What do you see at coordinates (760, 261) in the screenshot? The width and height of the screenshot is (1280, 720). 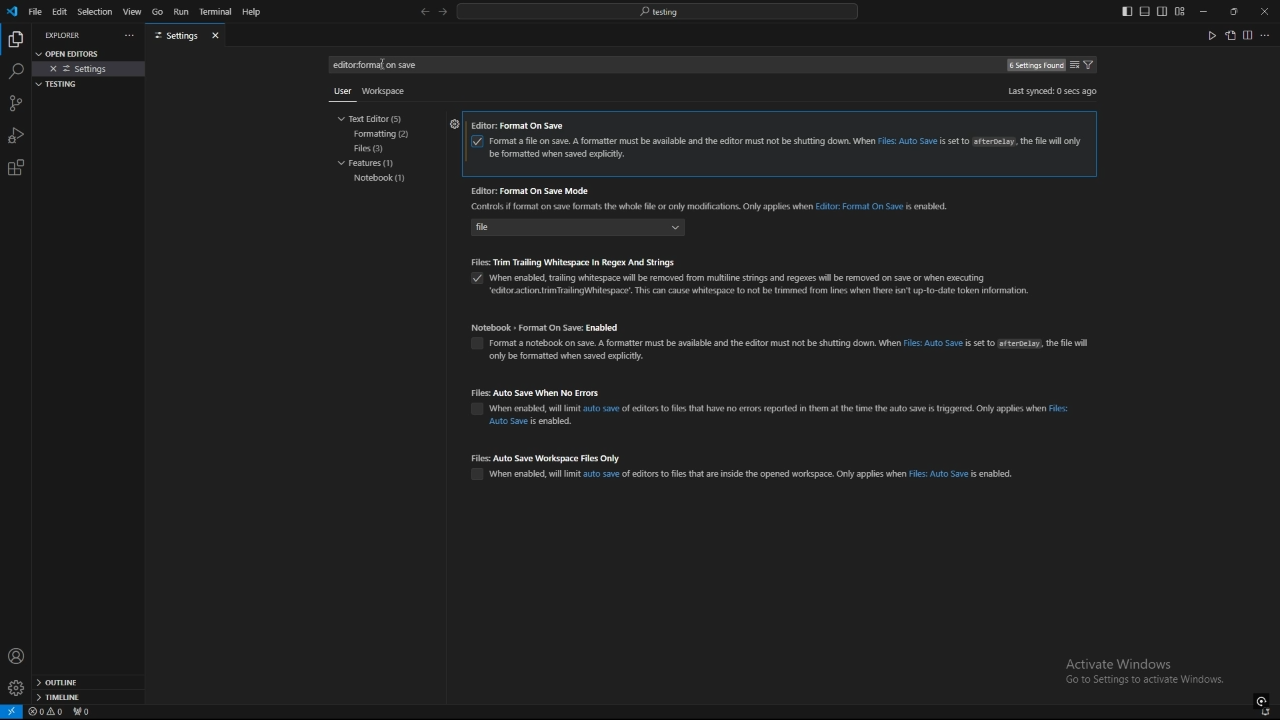 I see `trim trailing whitespace` at bounding box center [760, 261].